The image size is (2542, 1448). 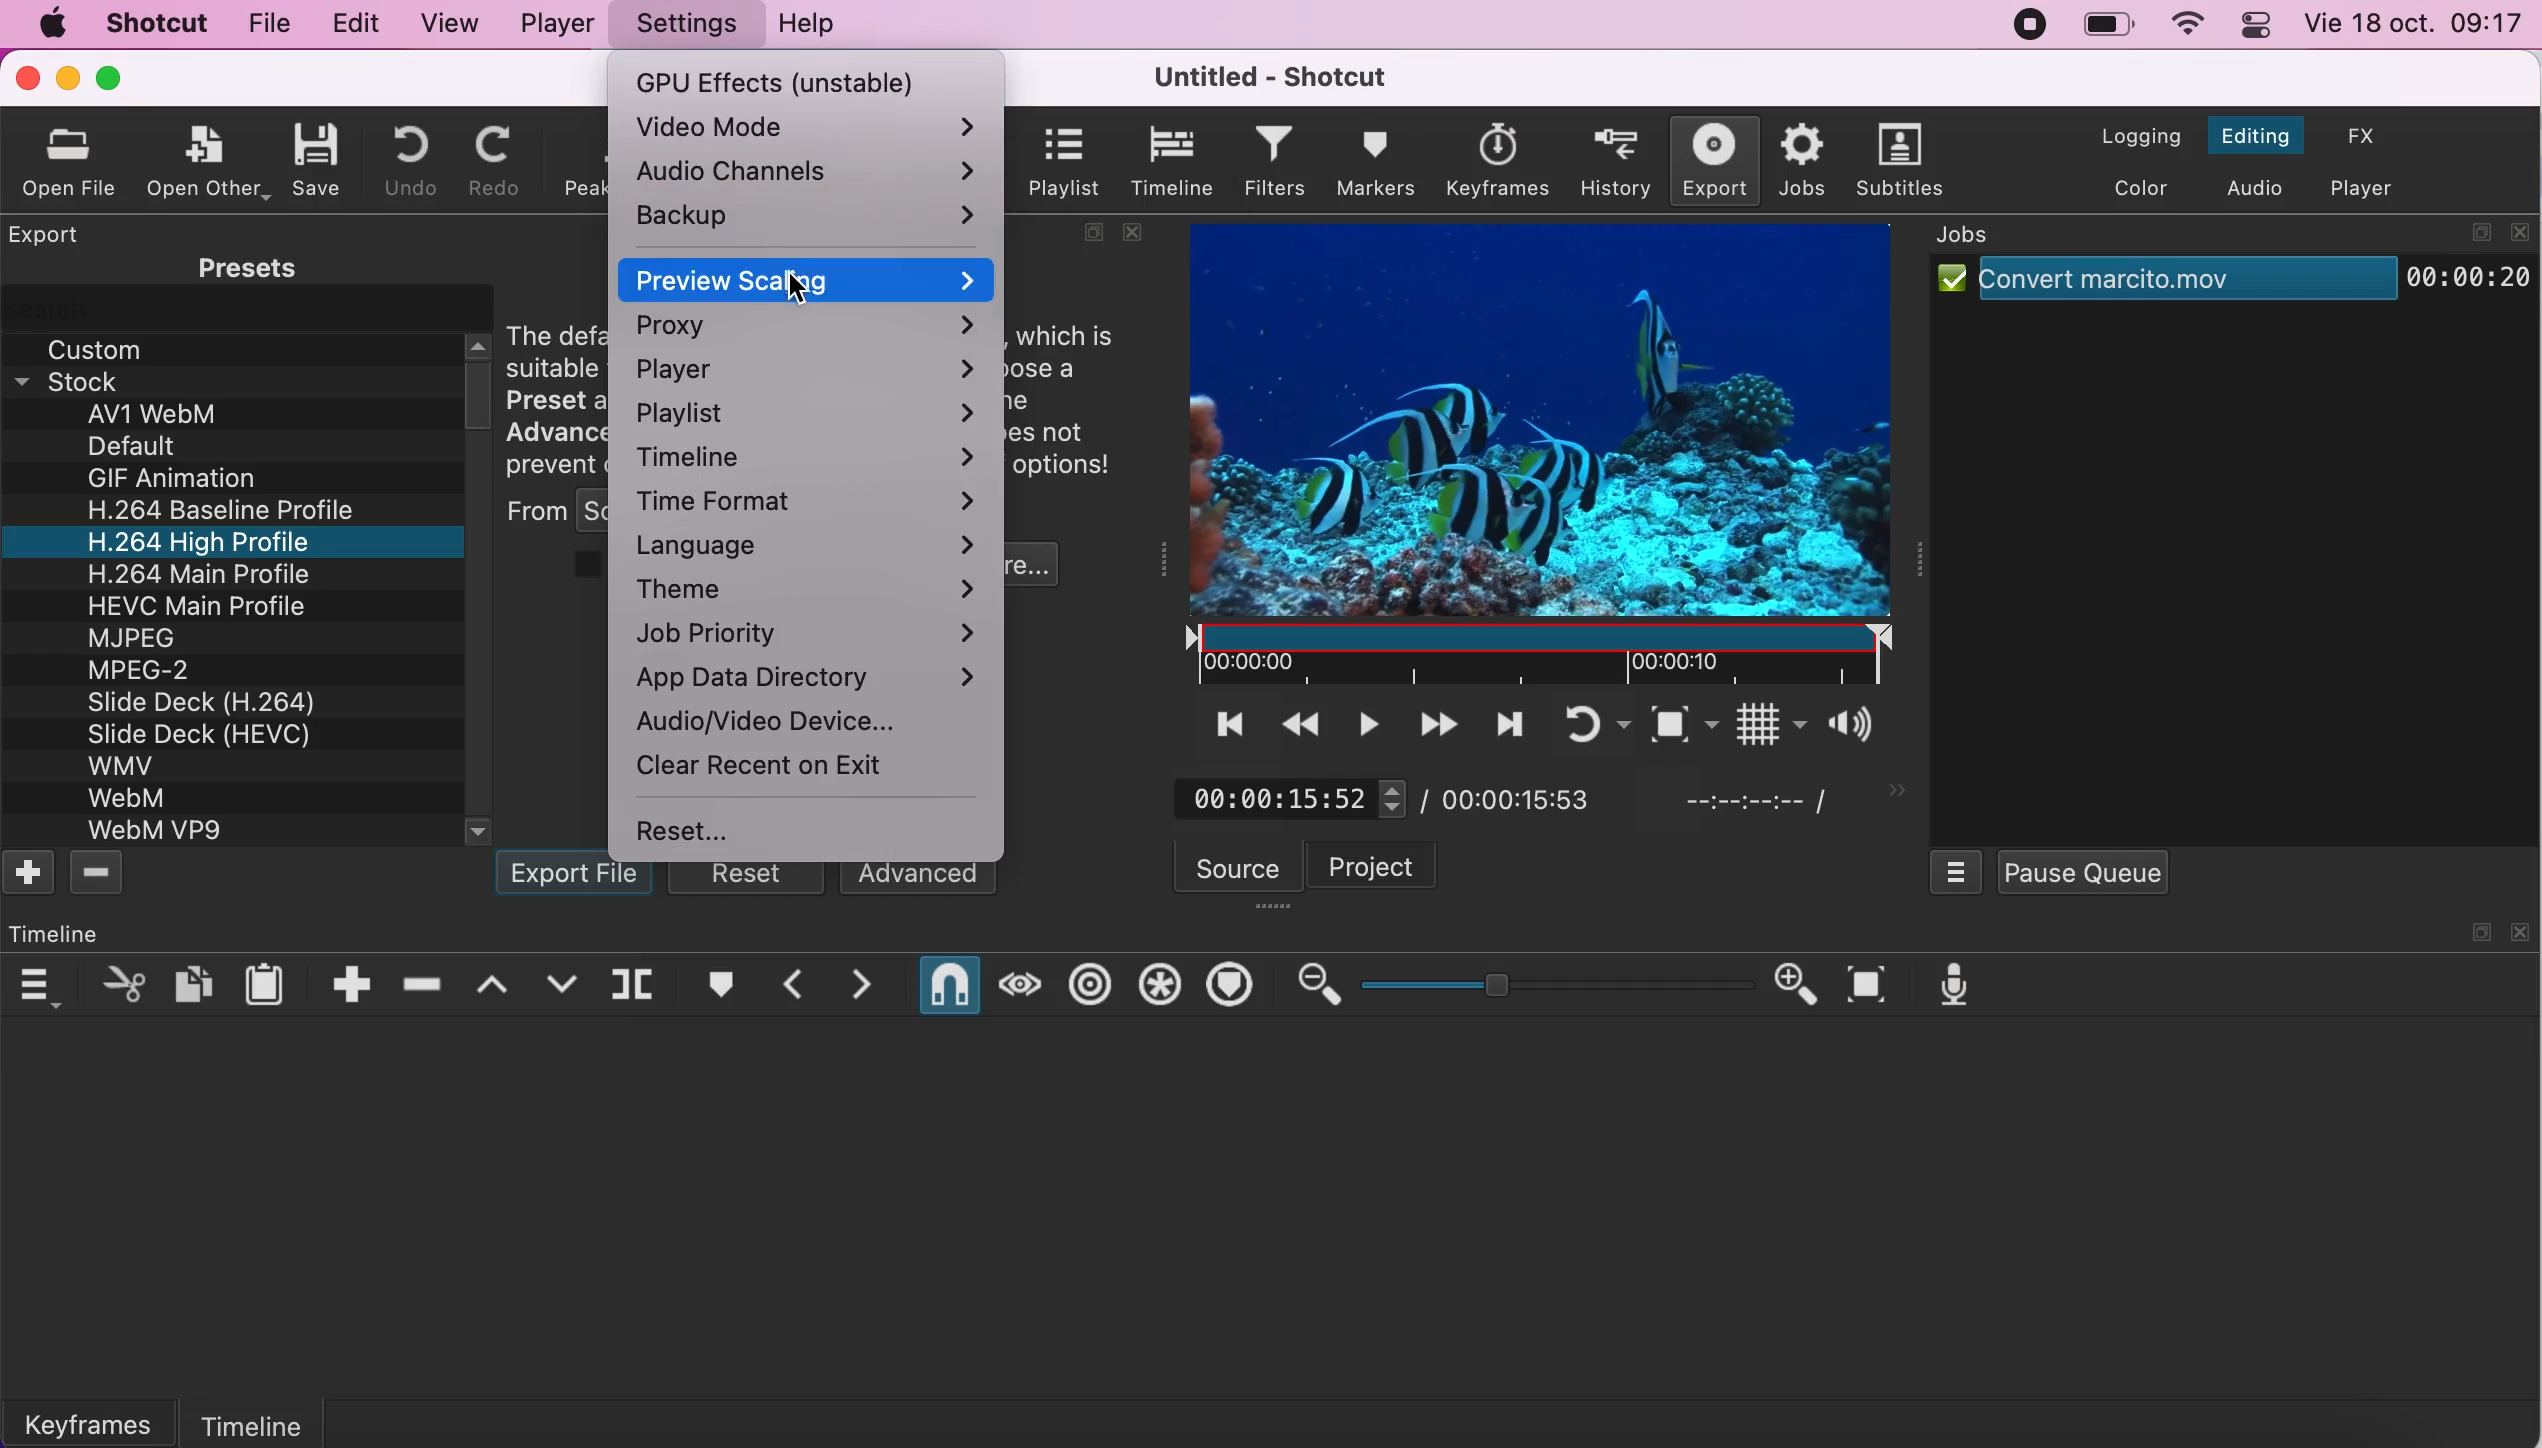 I want to click on presets, so click(x=235, y=267).